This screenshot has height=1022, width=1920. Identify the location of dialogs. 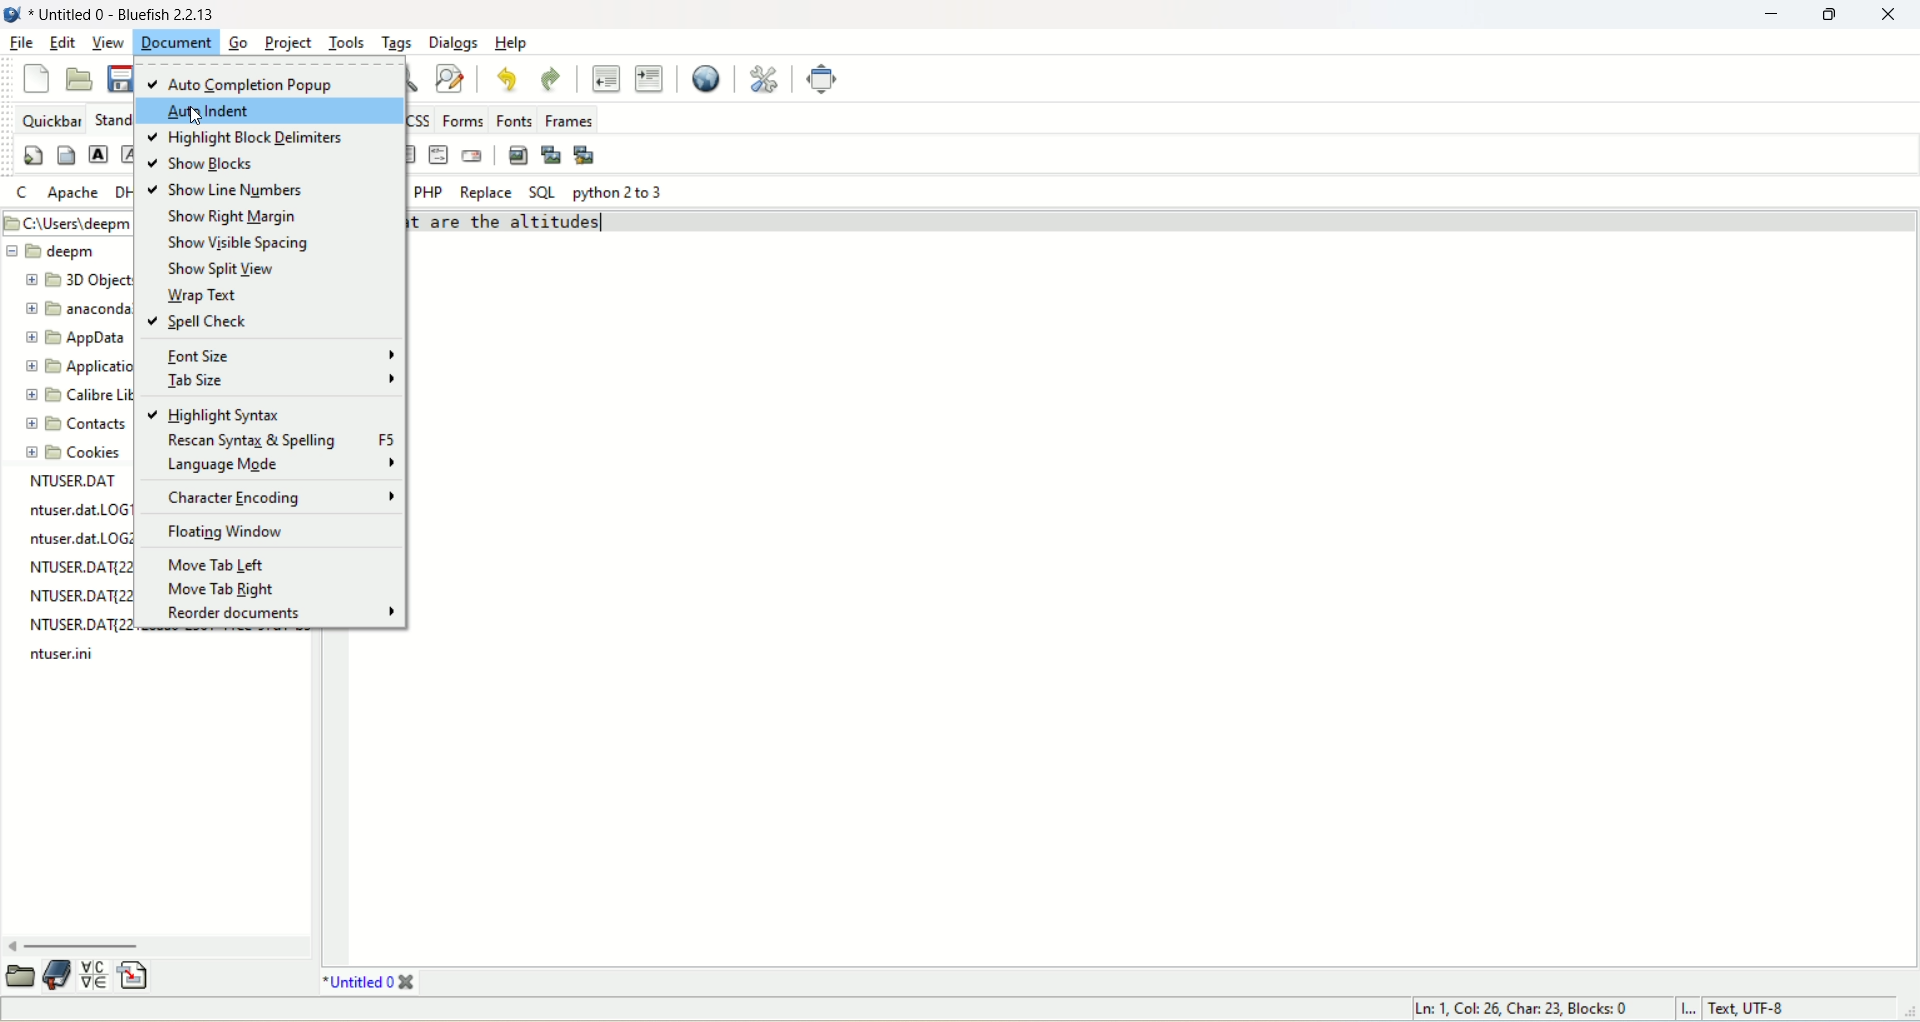
(454, 45).